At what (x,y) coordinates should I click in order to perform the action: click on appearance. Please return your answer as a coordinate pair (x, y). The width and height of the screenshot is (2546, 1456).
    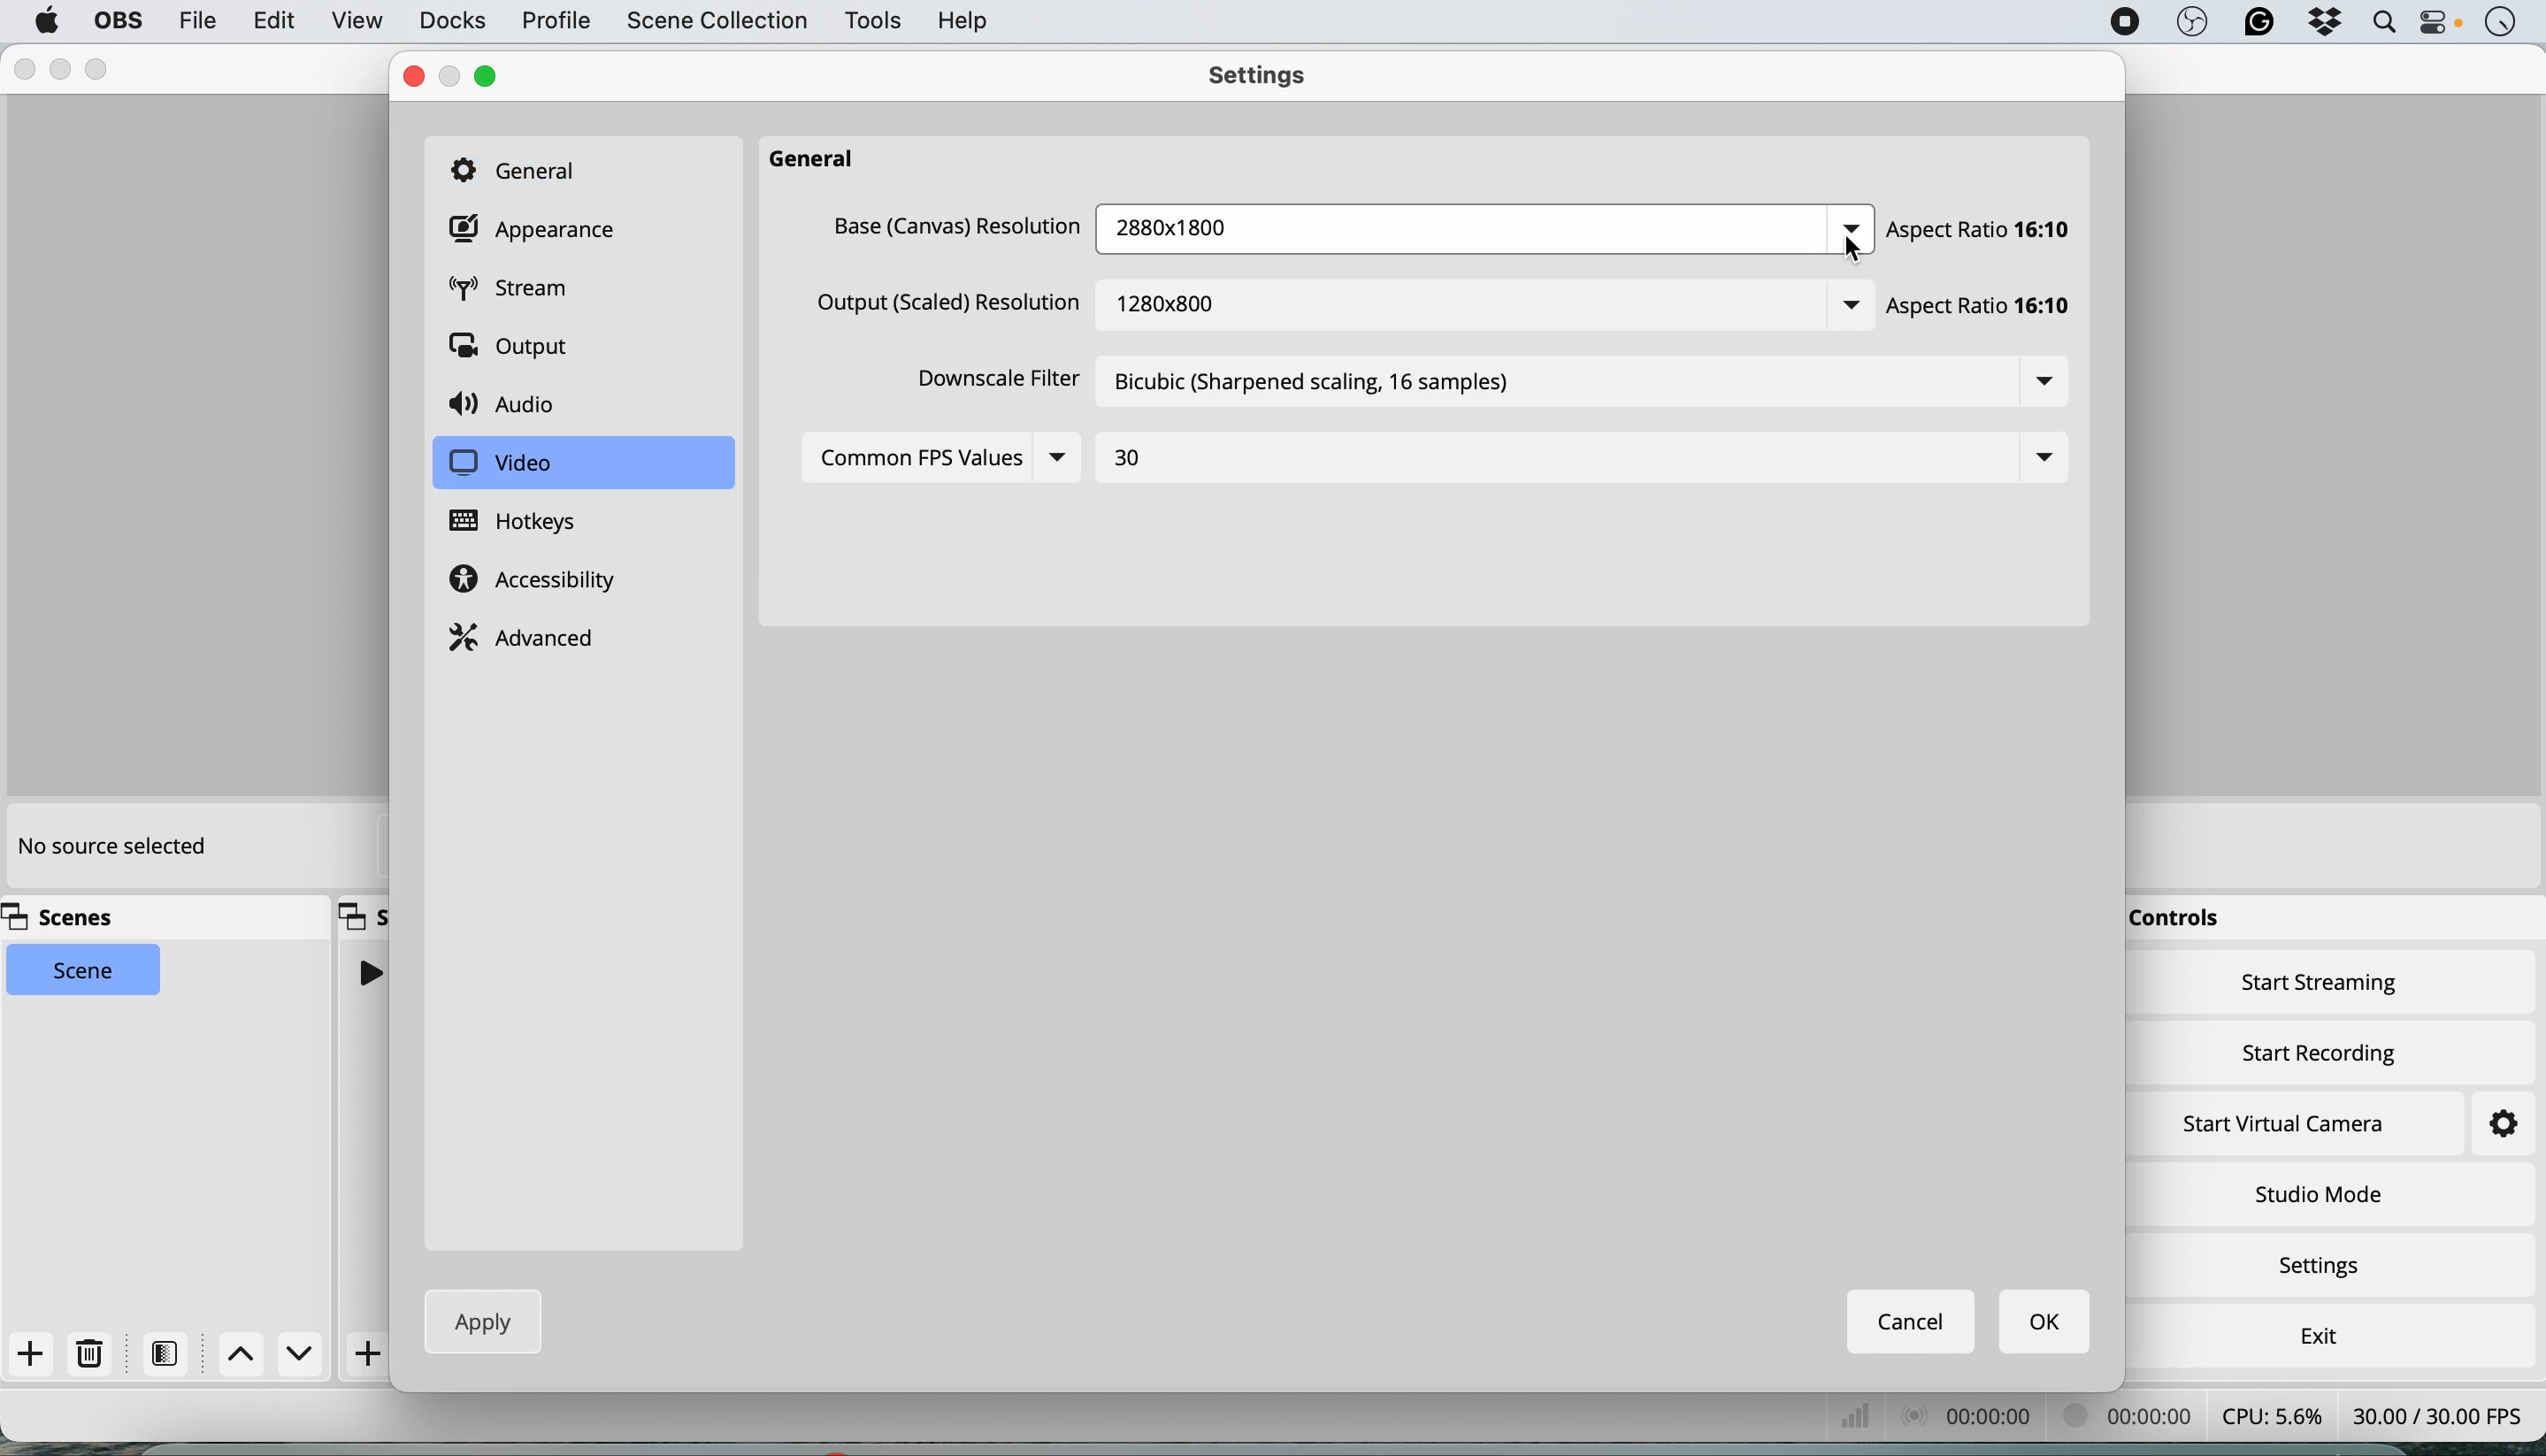
    Looking at the image, I should click on (538, 230).